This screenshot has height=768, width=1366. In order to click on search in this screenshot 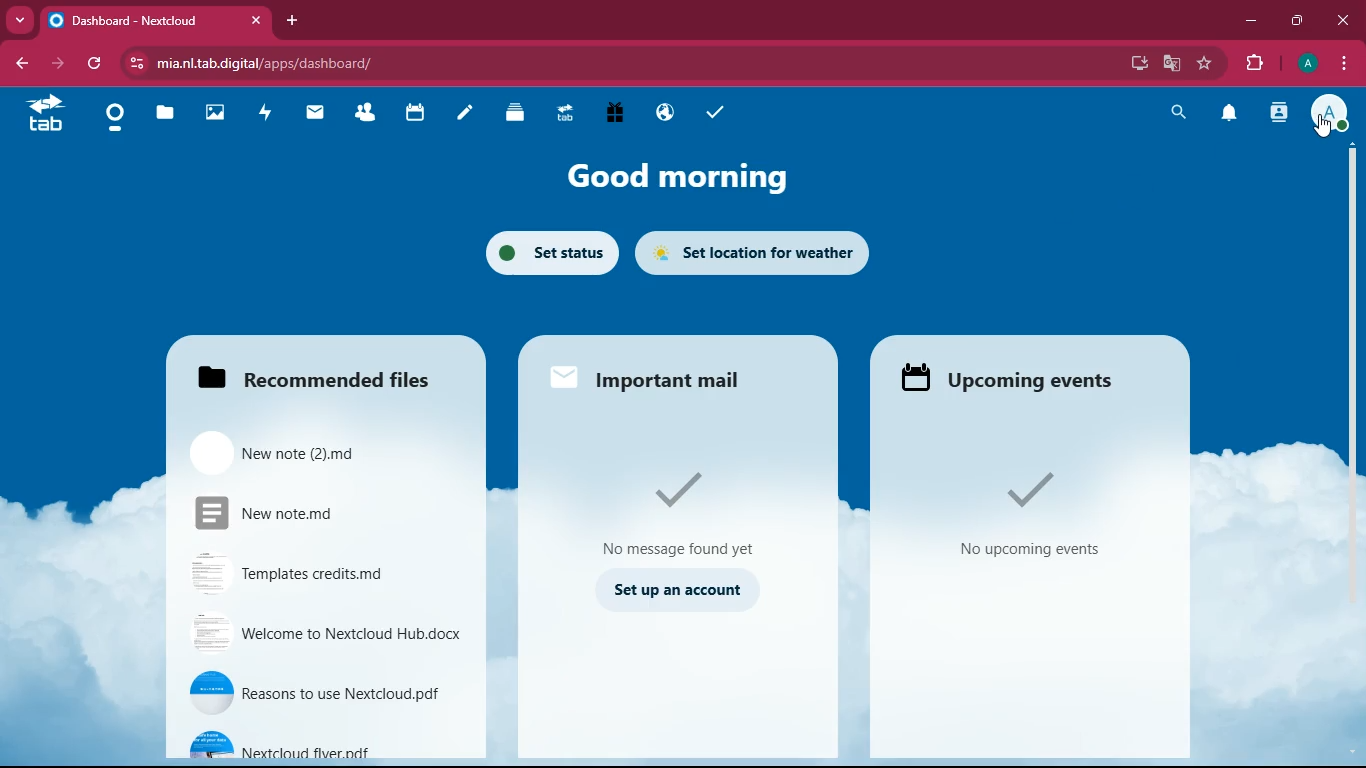, I will do `click(1177, 114)`.